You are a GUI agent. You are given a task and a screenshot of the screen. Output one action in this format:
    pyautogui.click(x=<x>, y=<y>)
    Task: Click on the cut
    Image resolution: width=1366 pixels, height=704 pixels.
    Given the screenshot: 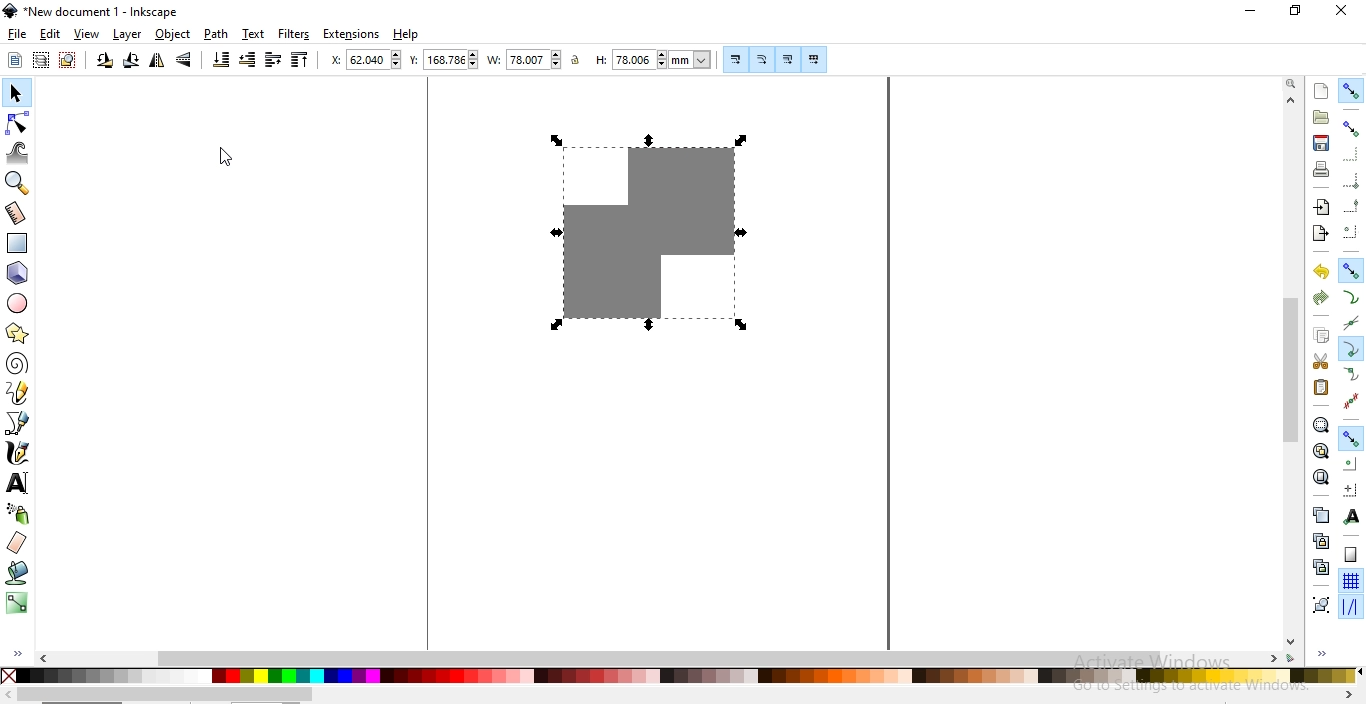 What is the action you would take?
    pyautogui.click(x=1320, y=362)
    